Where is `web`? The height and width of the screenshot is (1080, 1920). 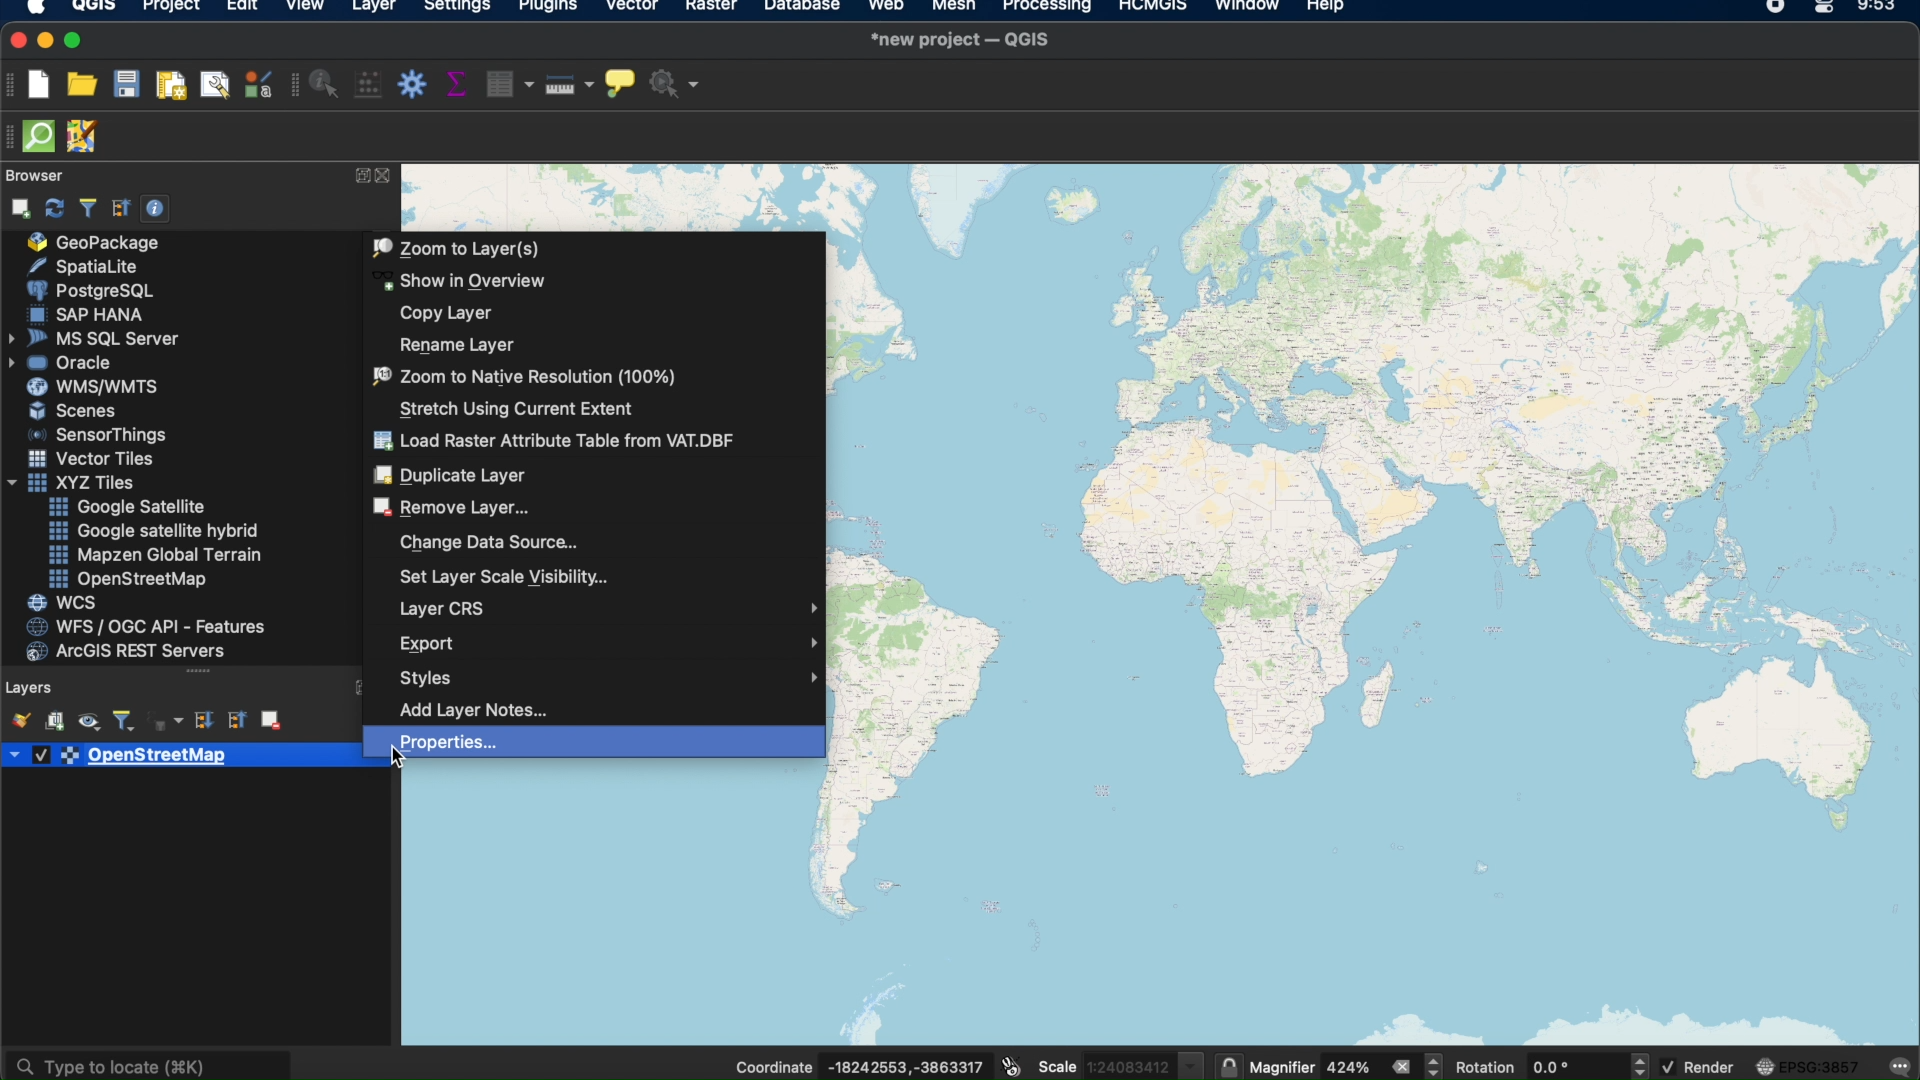 web is located at coordinates (886, 8).